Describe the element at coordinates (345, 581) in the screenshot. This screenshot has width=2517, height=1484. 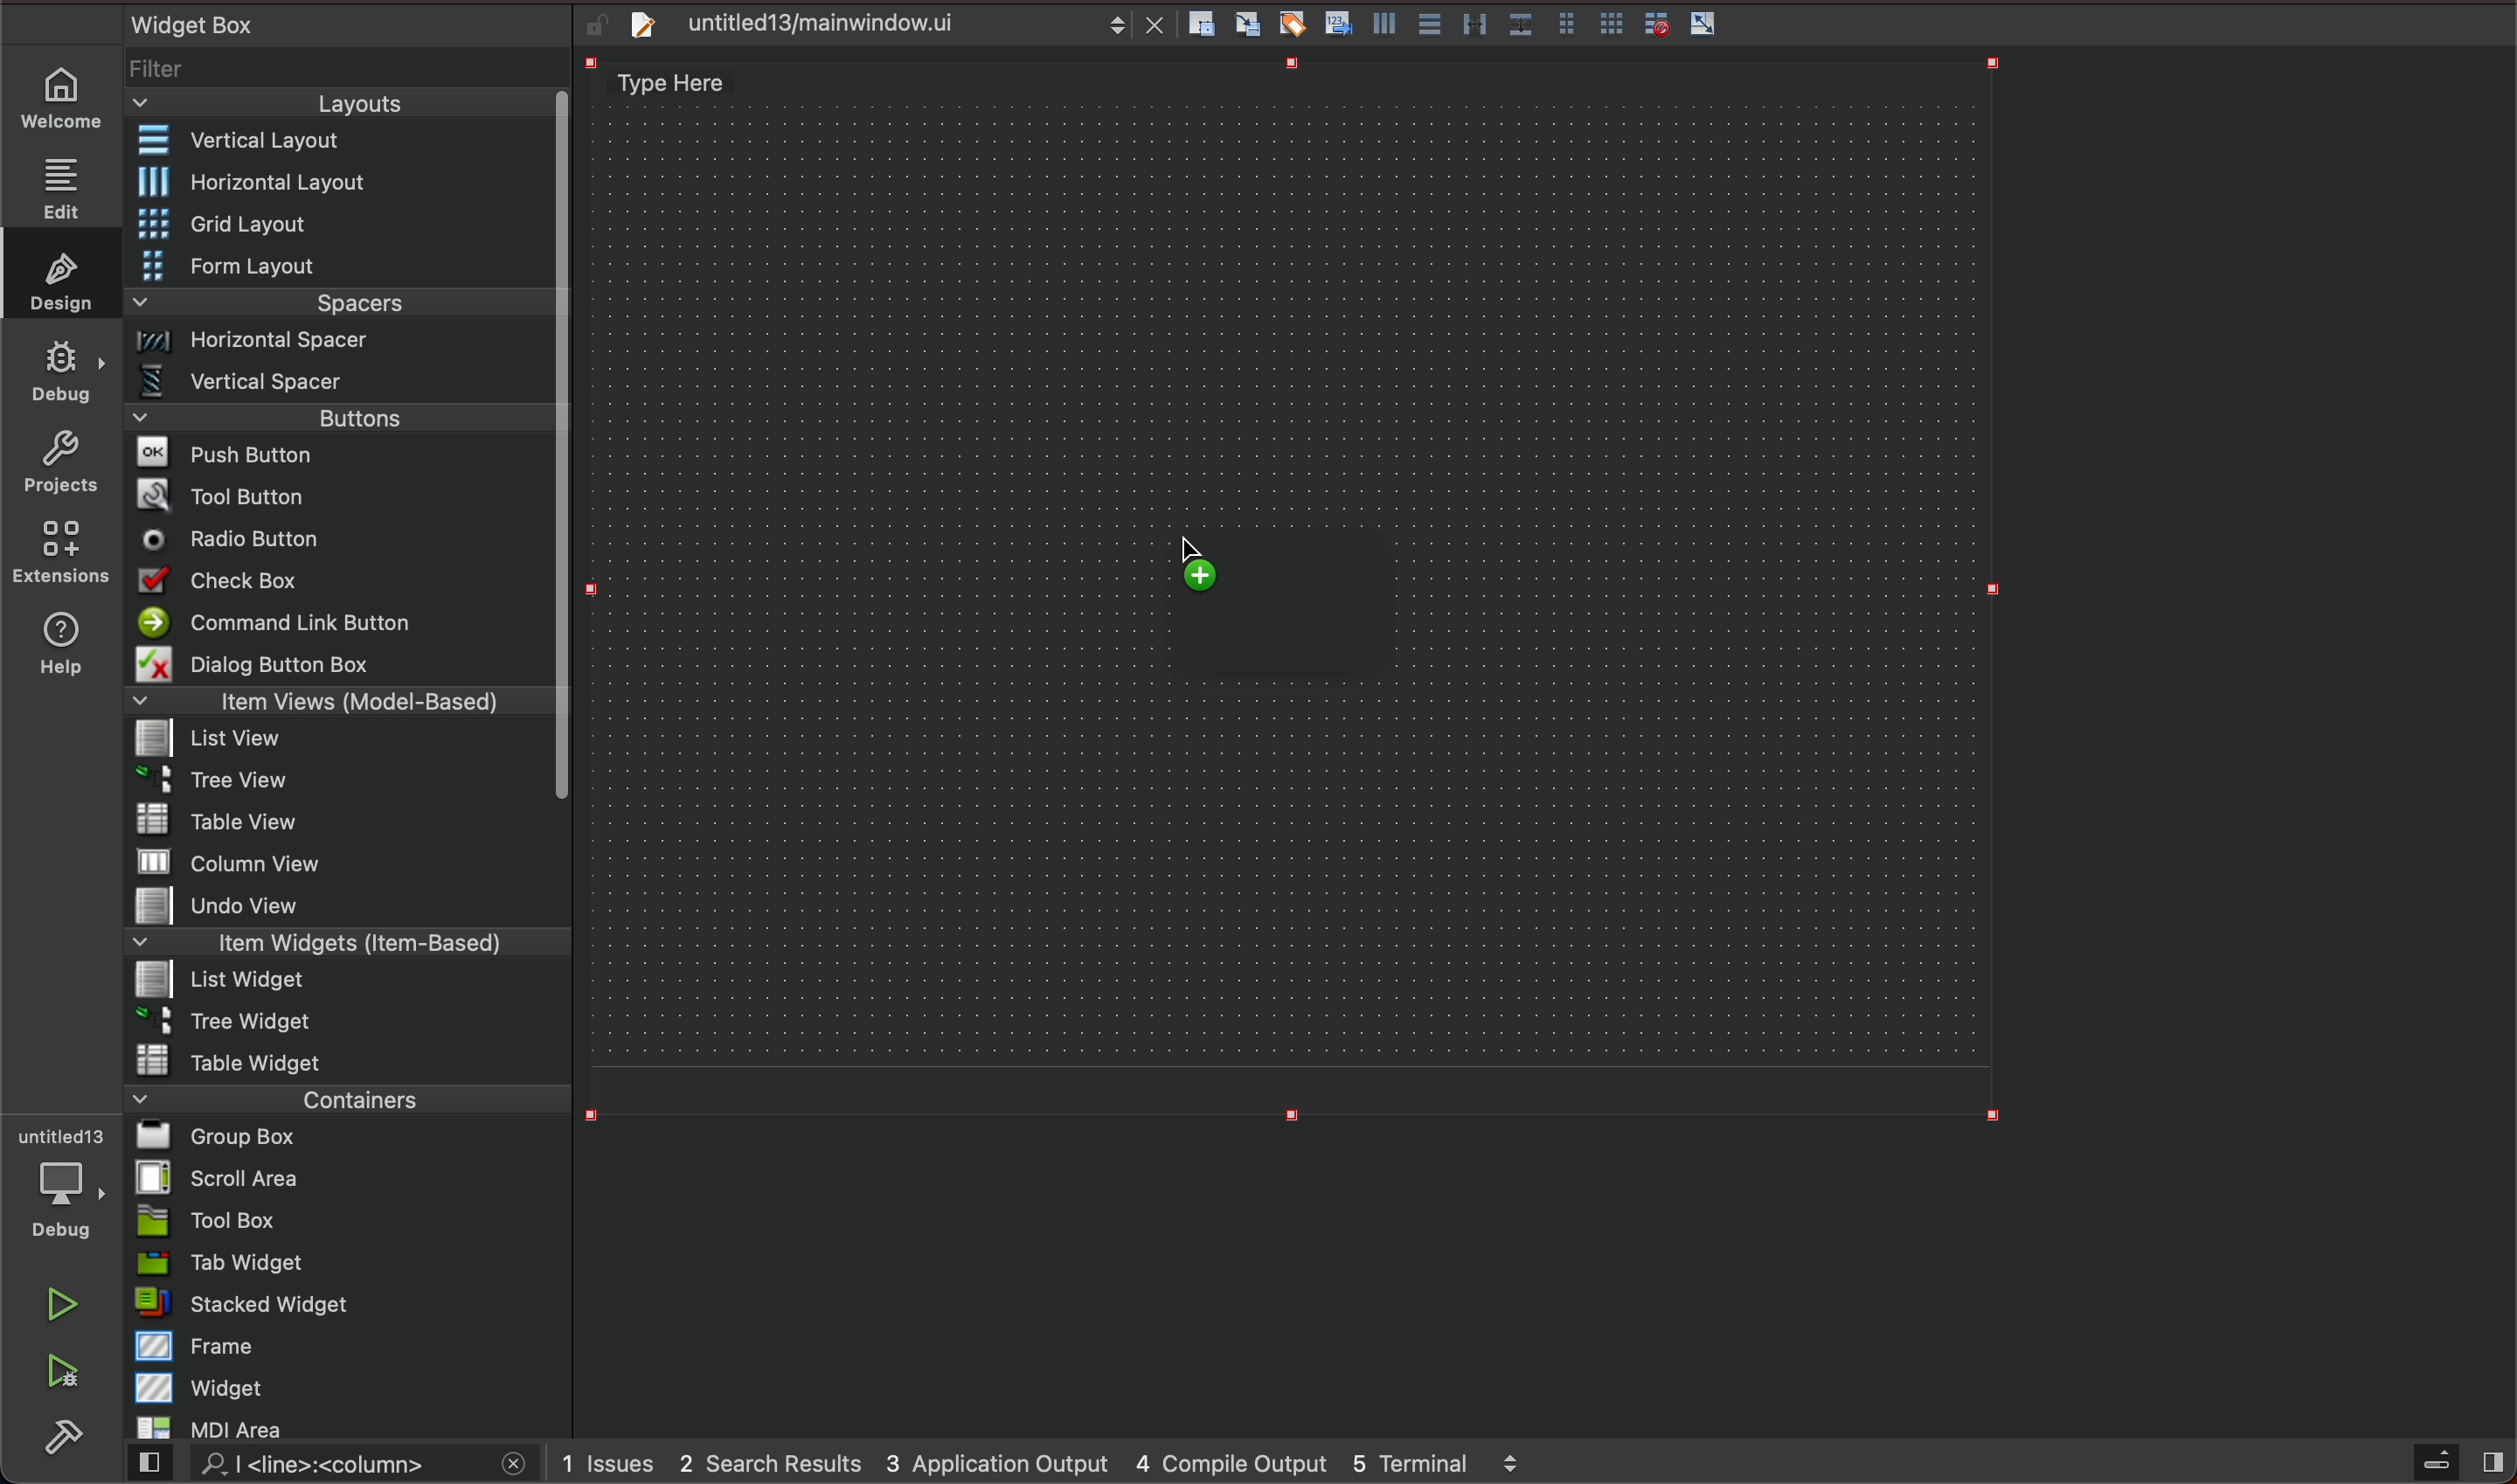
I see `checkbox` at that location.